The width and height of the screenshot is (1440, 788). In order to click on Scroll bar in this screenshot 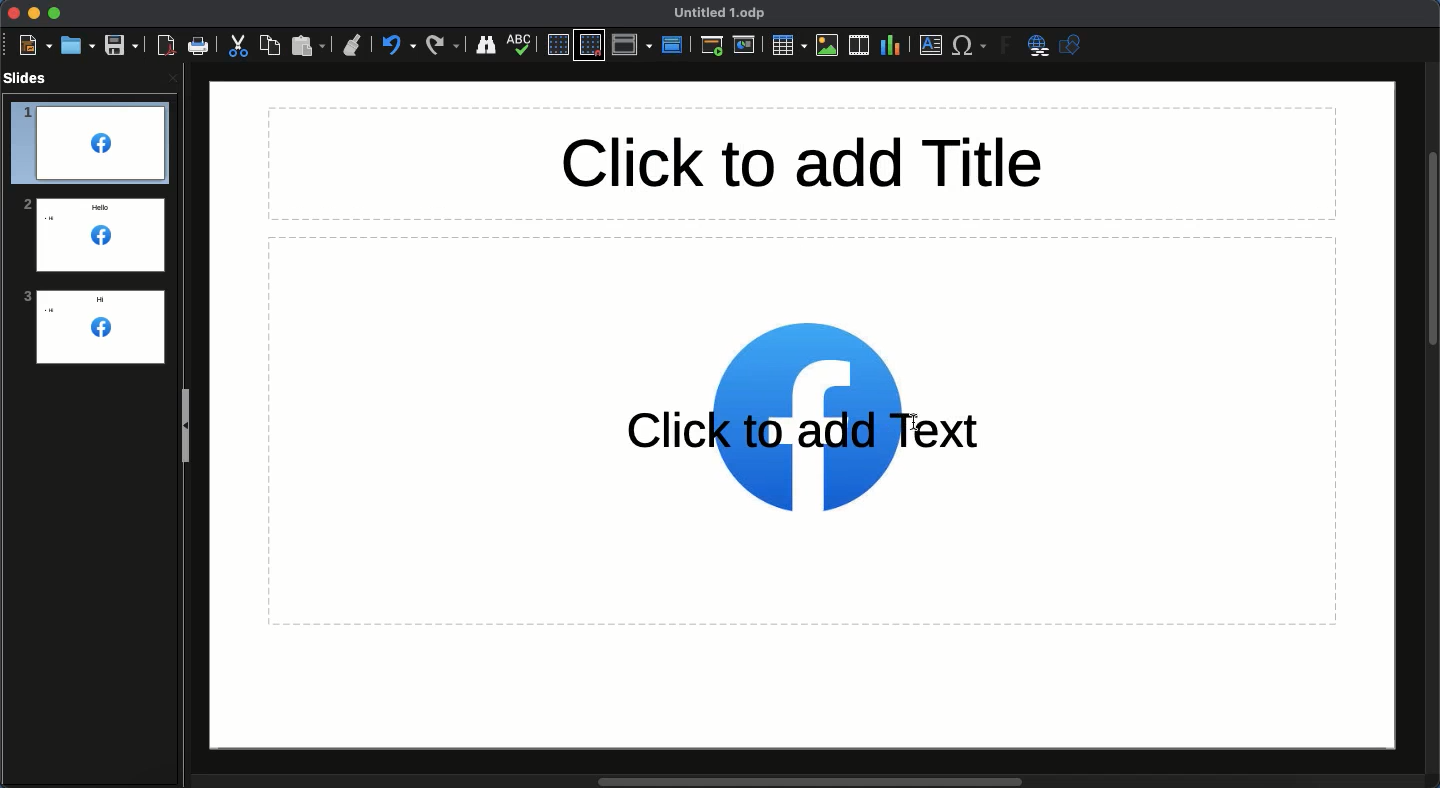, I will do `click(811, 782)`.